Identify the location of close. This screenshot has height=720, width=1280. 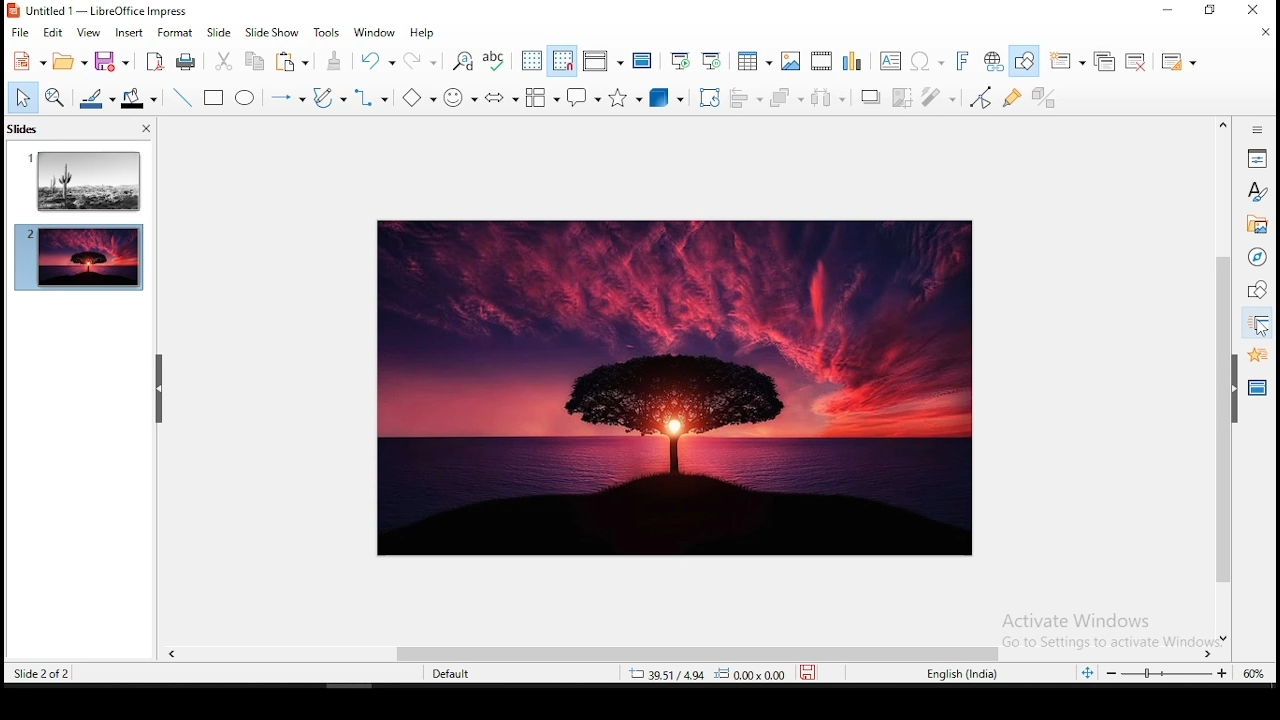
(1263, 32).